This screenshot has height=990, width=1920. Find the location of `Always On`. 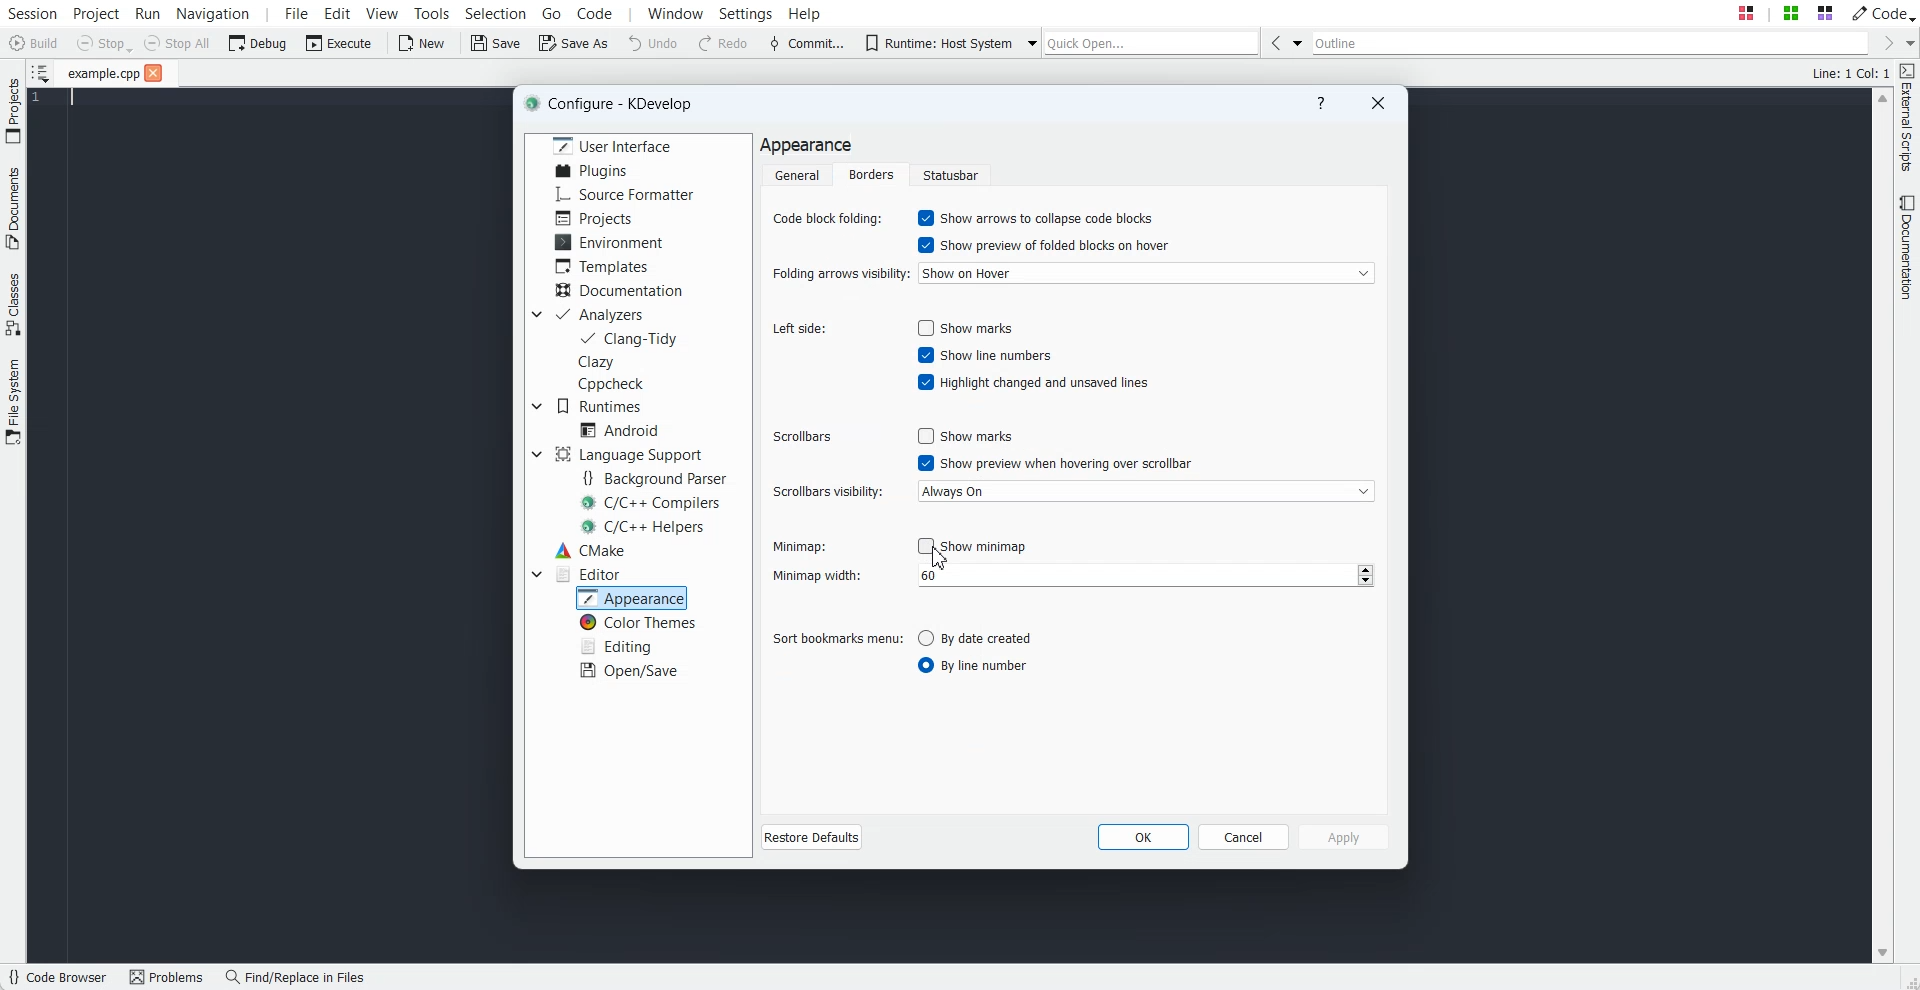

Always On is located at coordinates (1146, 490).